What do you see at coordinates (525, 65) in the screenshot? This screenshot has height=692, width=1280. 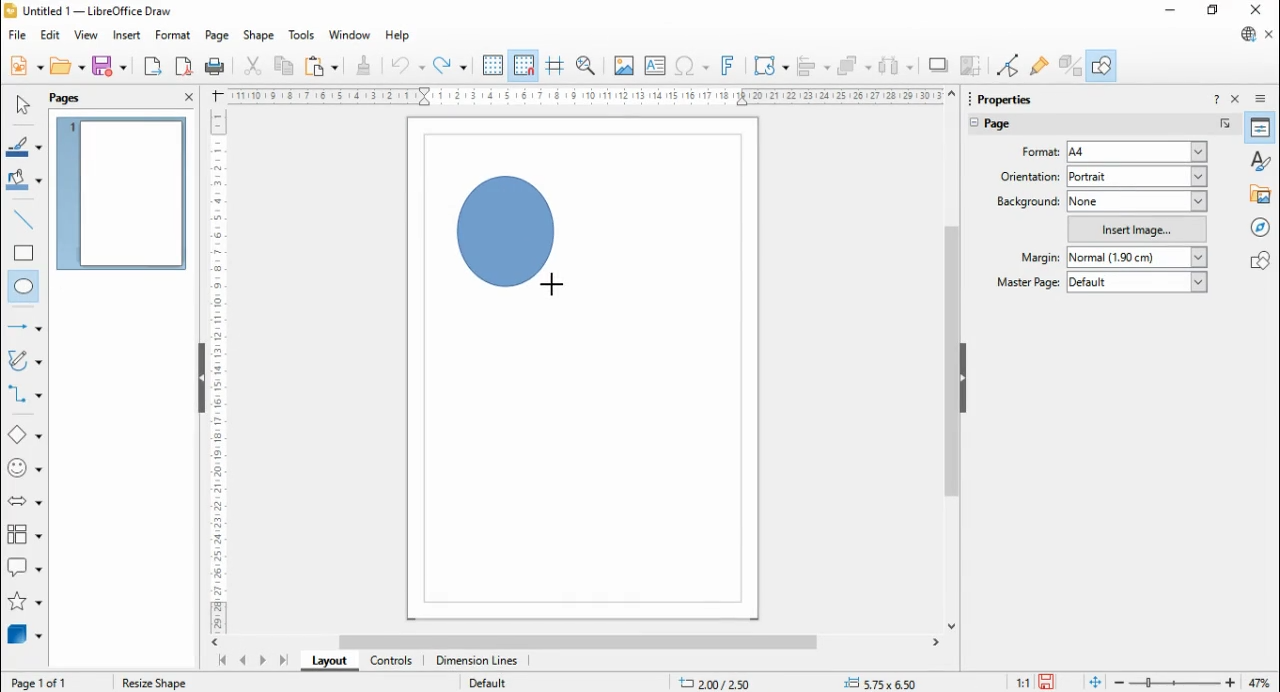 I see `snap to grid` at bounding box center [525, 65].